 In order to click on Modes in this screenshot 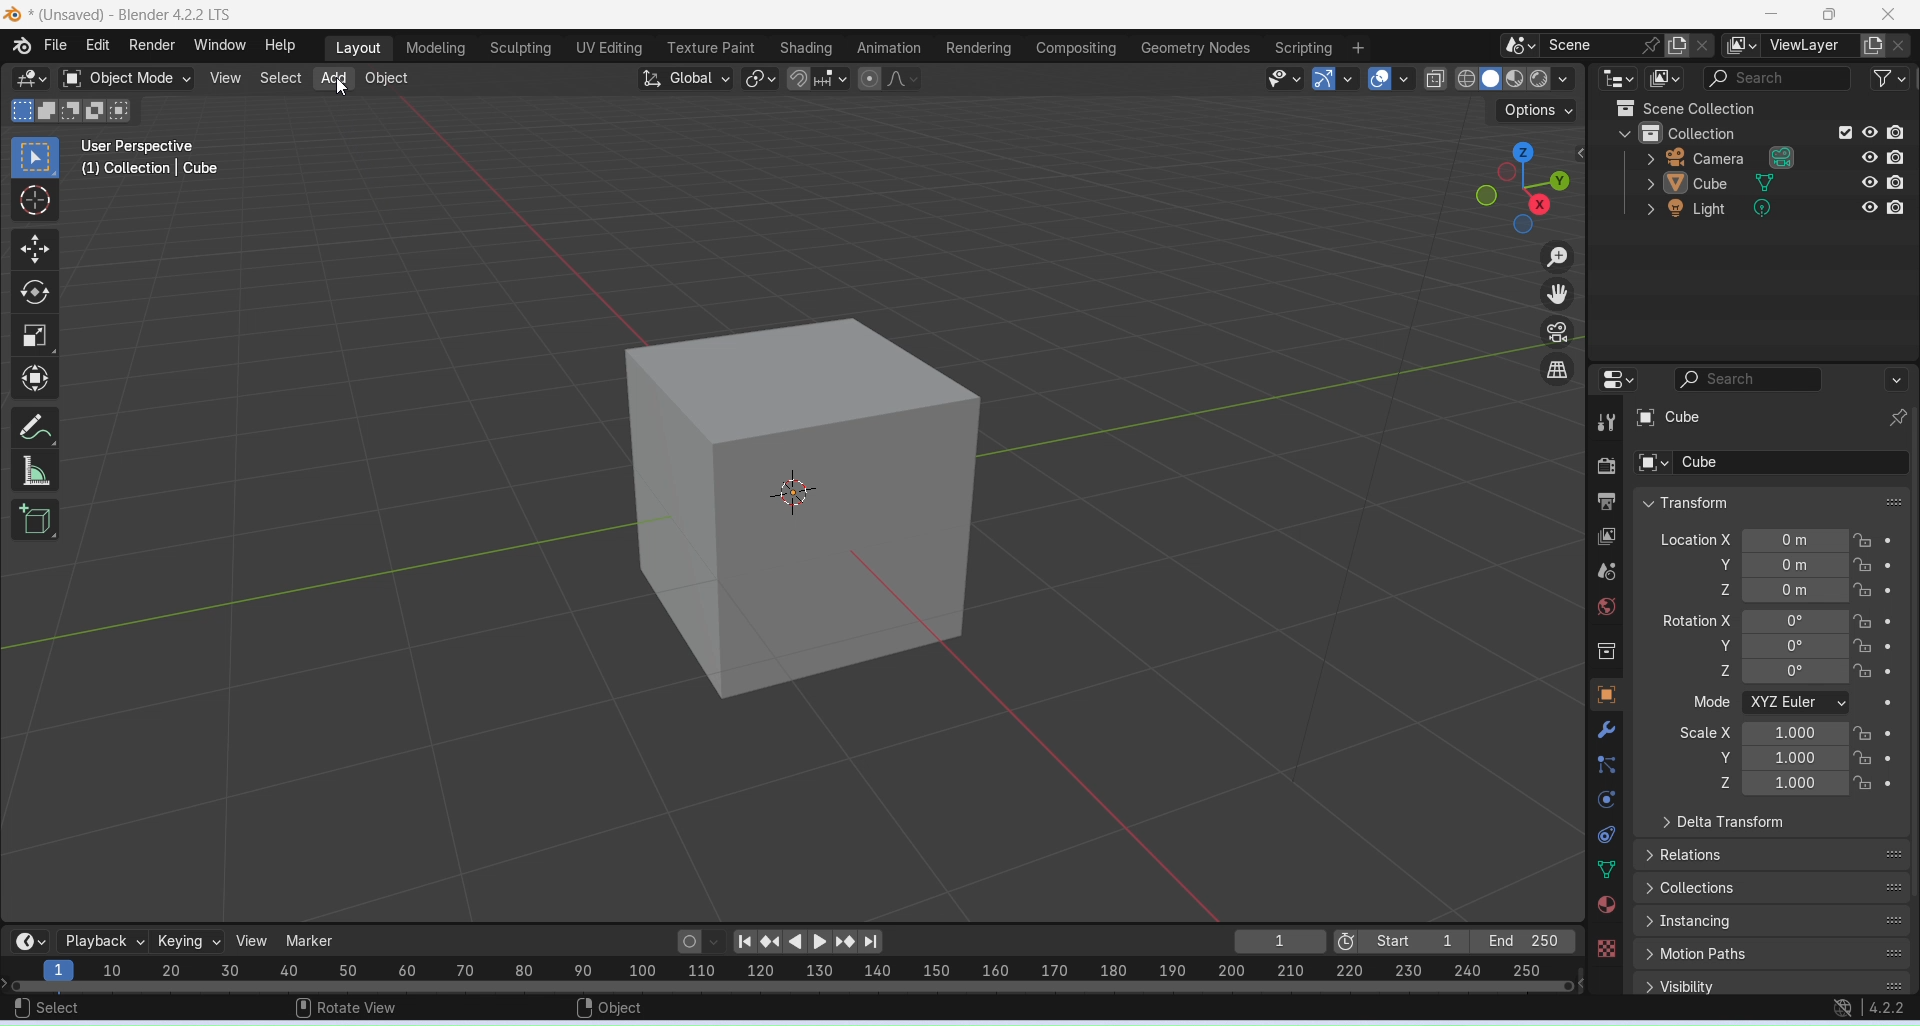, I will do `click(69, 109)`.